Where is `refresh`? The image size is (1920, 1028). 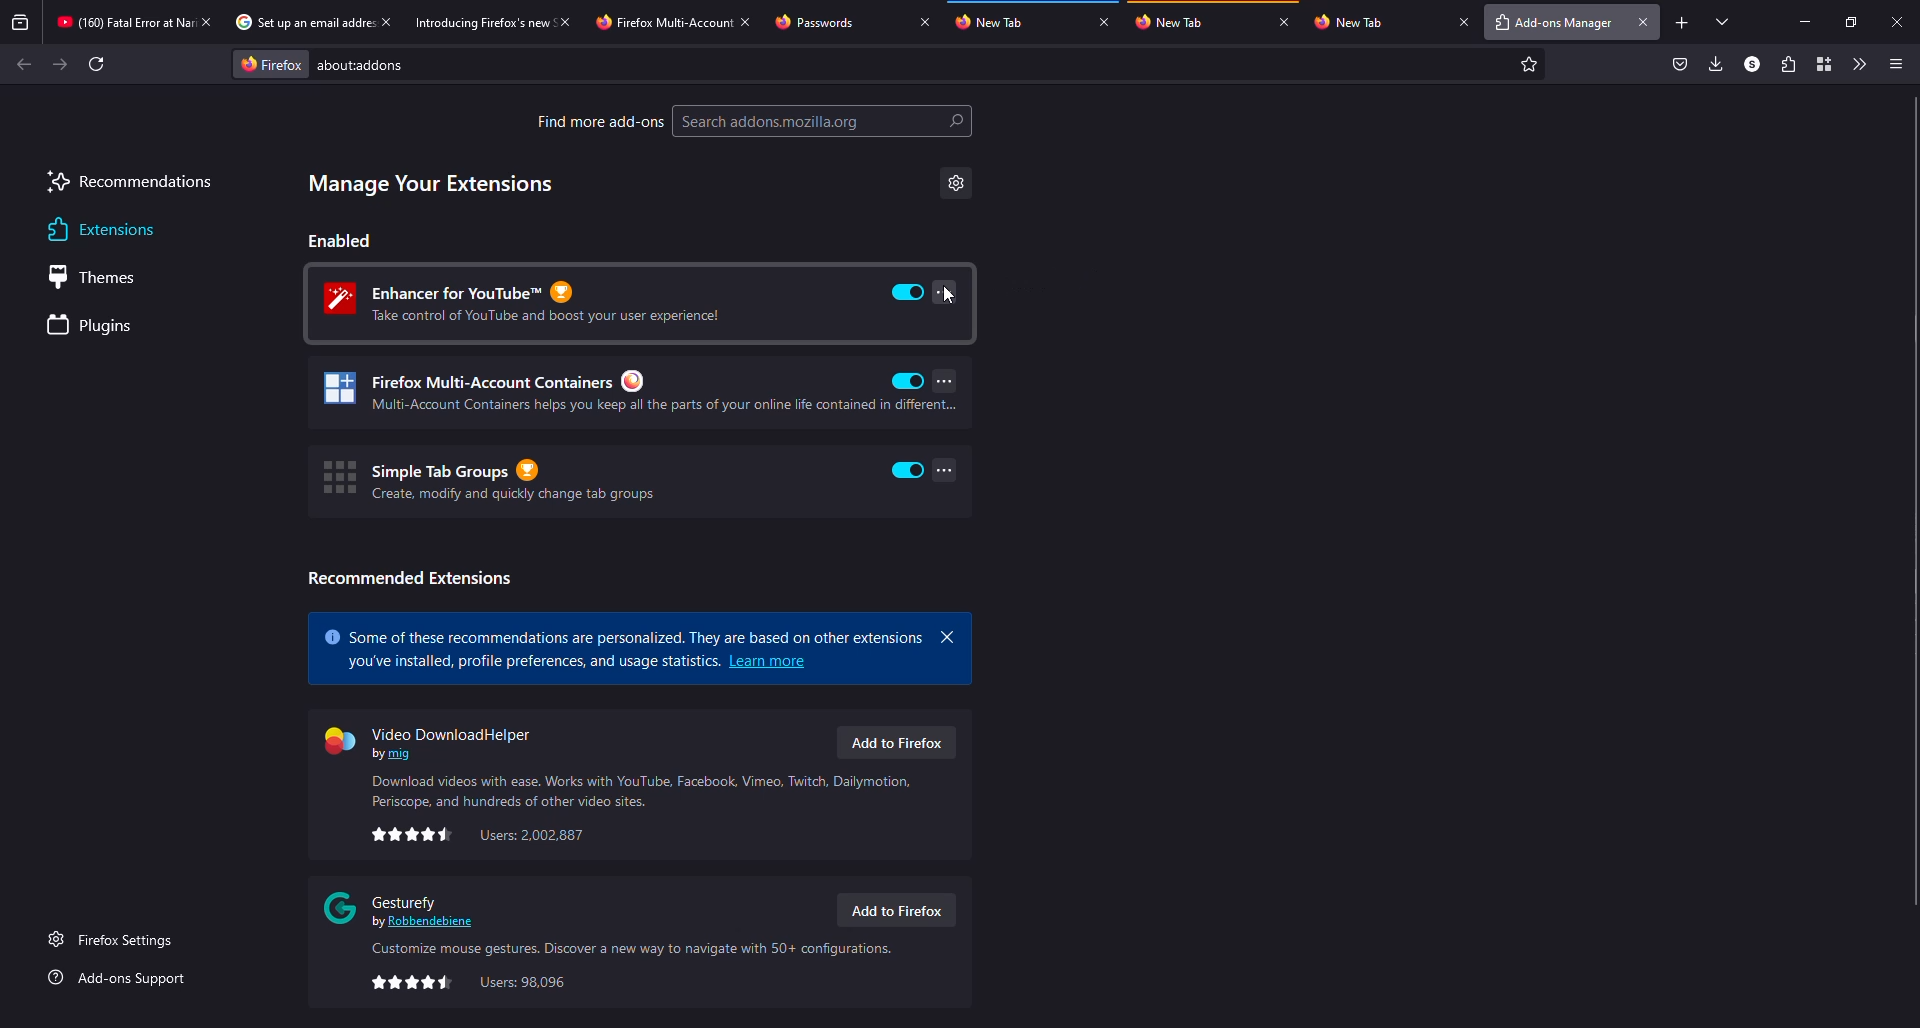 refresh is located at coordinates (96, 64).